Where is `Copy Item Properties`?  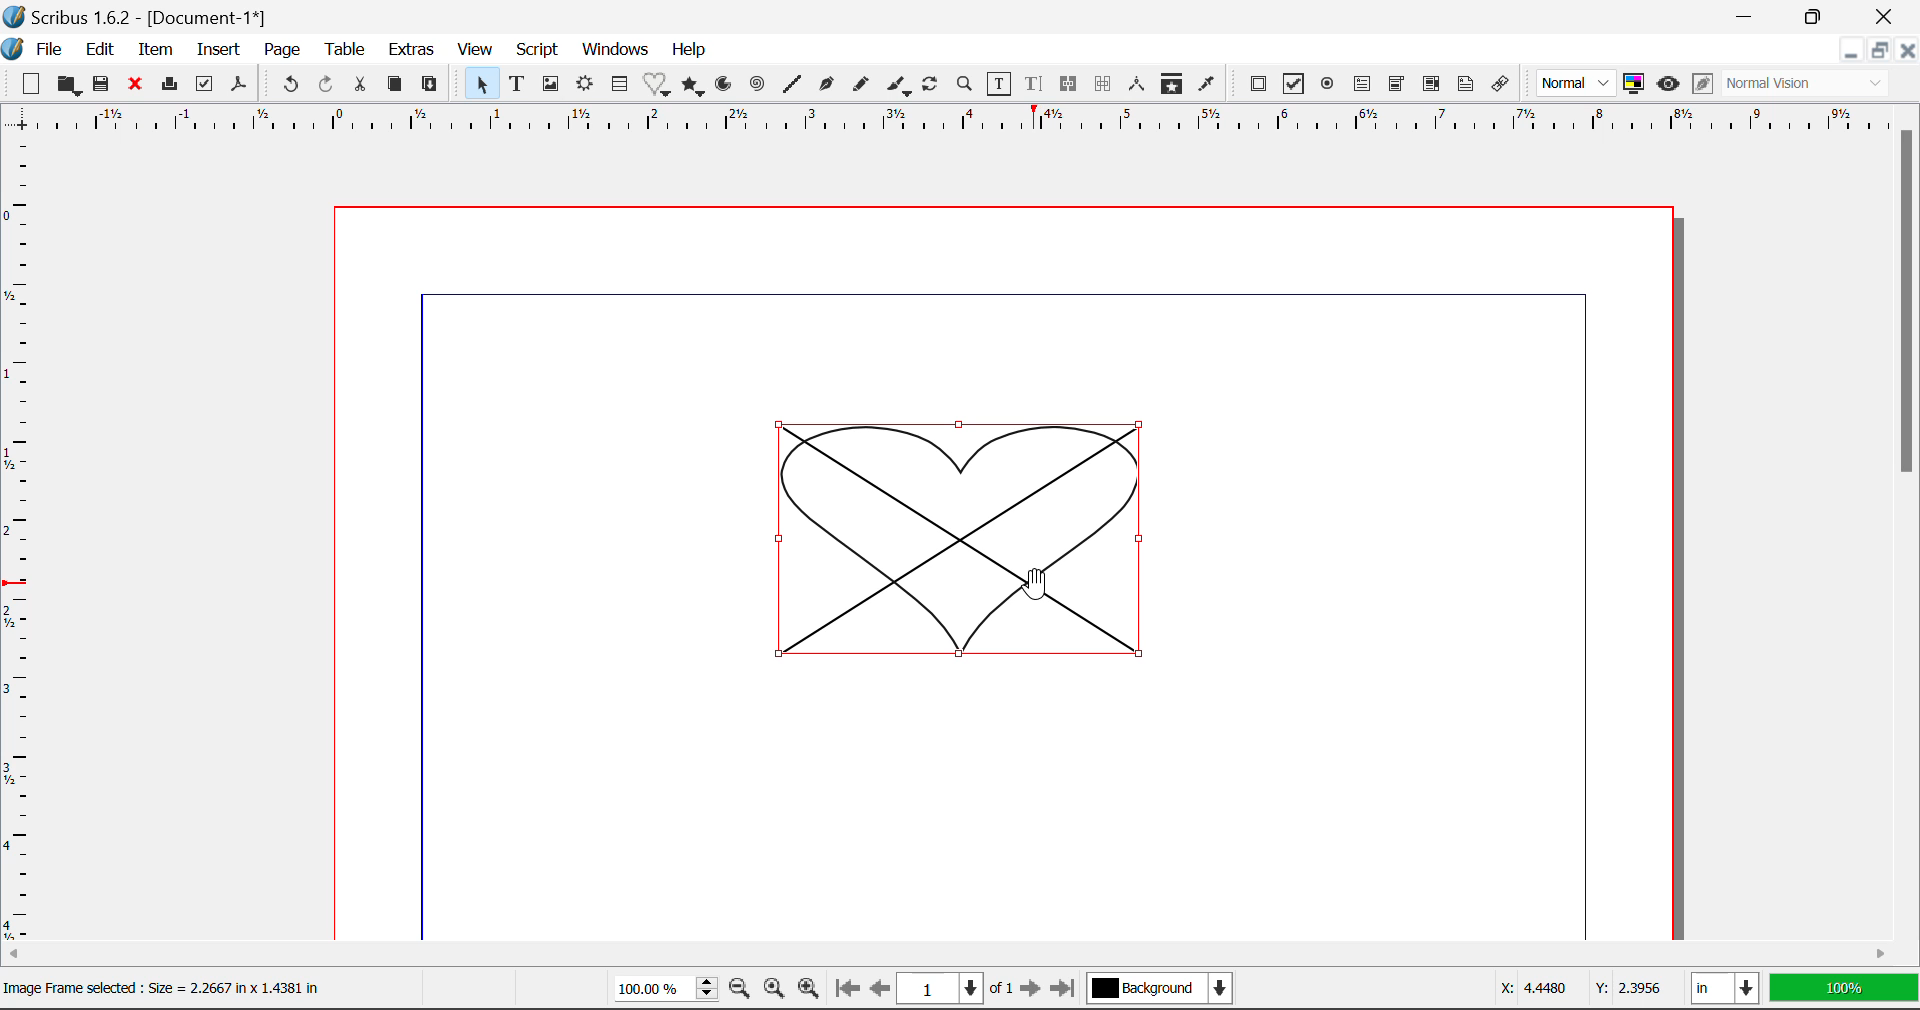 Copy Item Properties is located at coordinates (1176, 86).